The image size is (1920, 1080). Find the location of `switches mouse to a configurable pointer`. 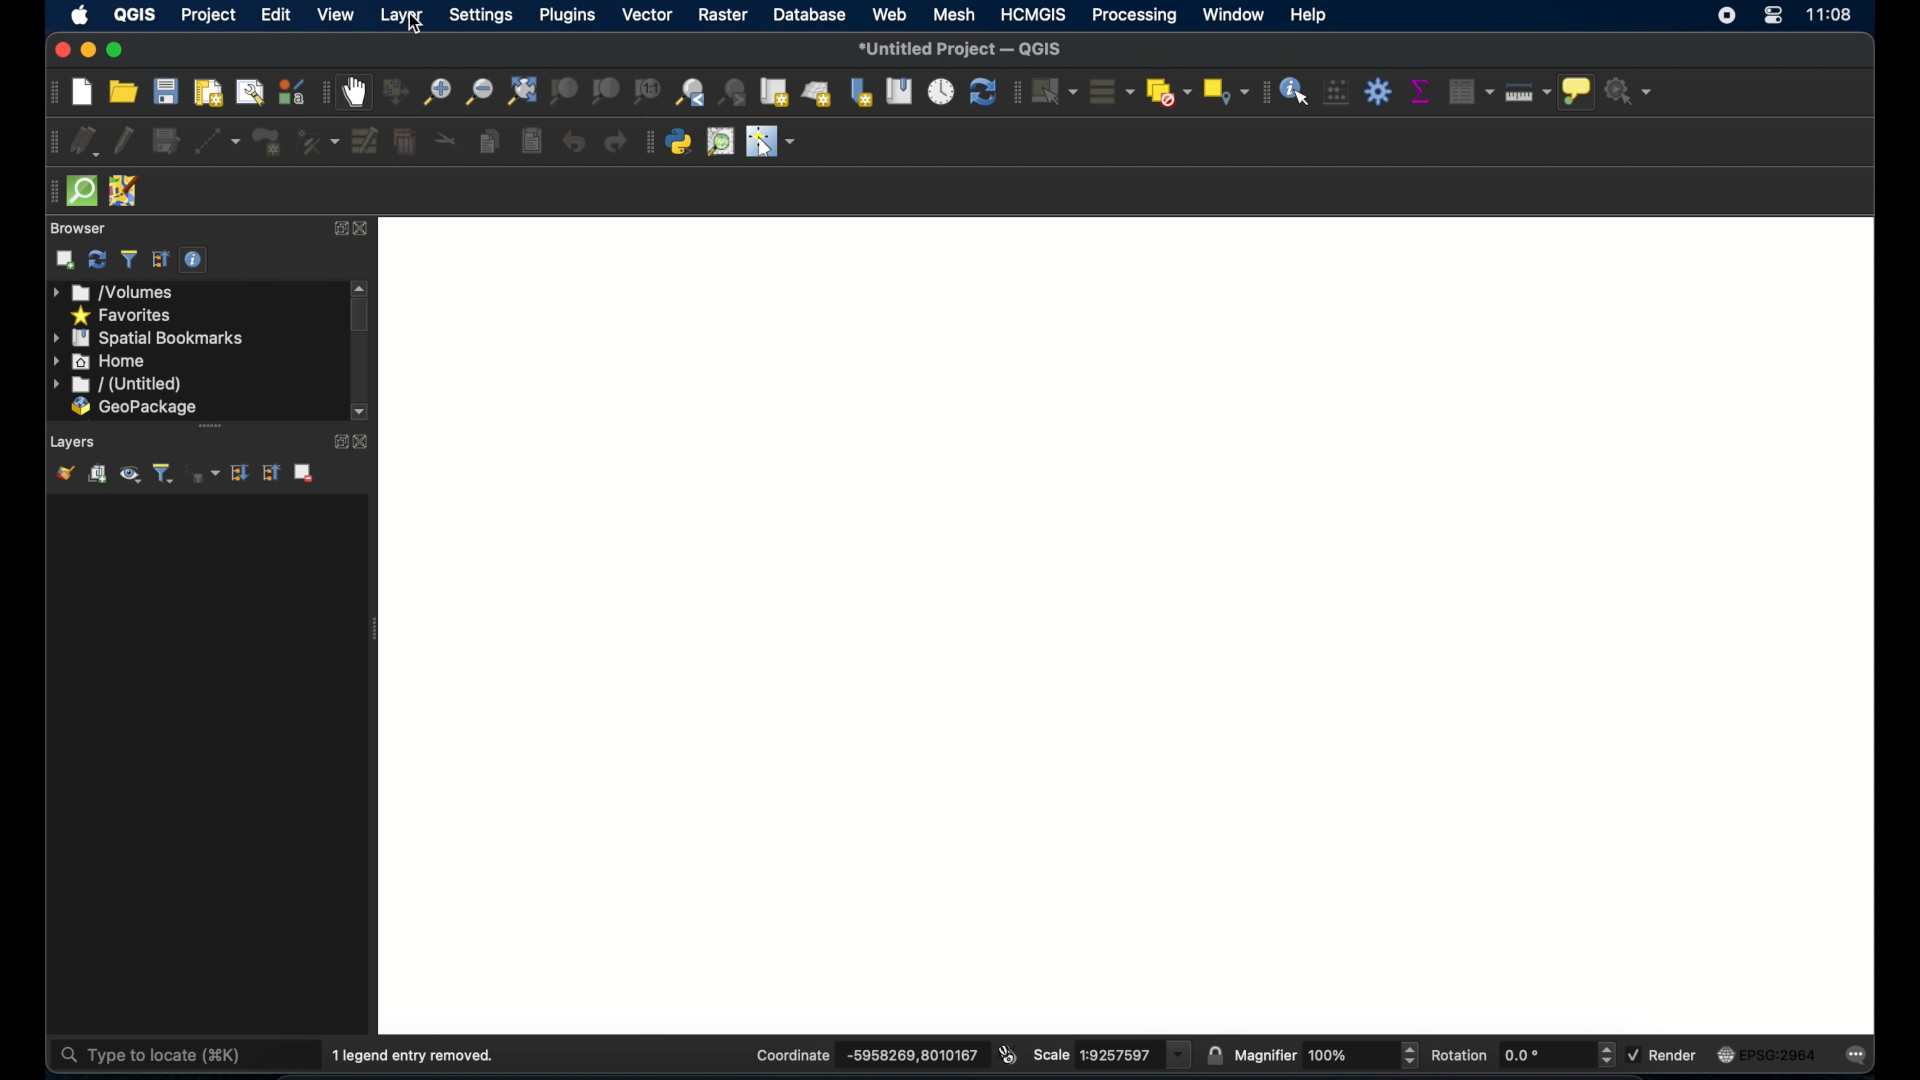

switches mouse to a configurable pointer is located at coordinates (775, 144).